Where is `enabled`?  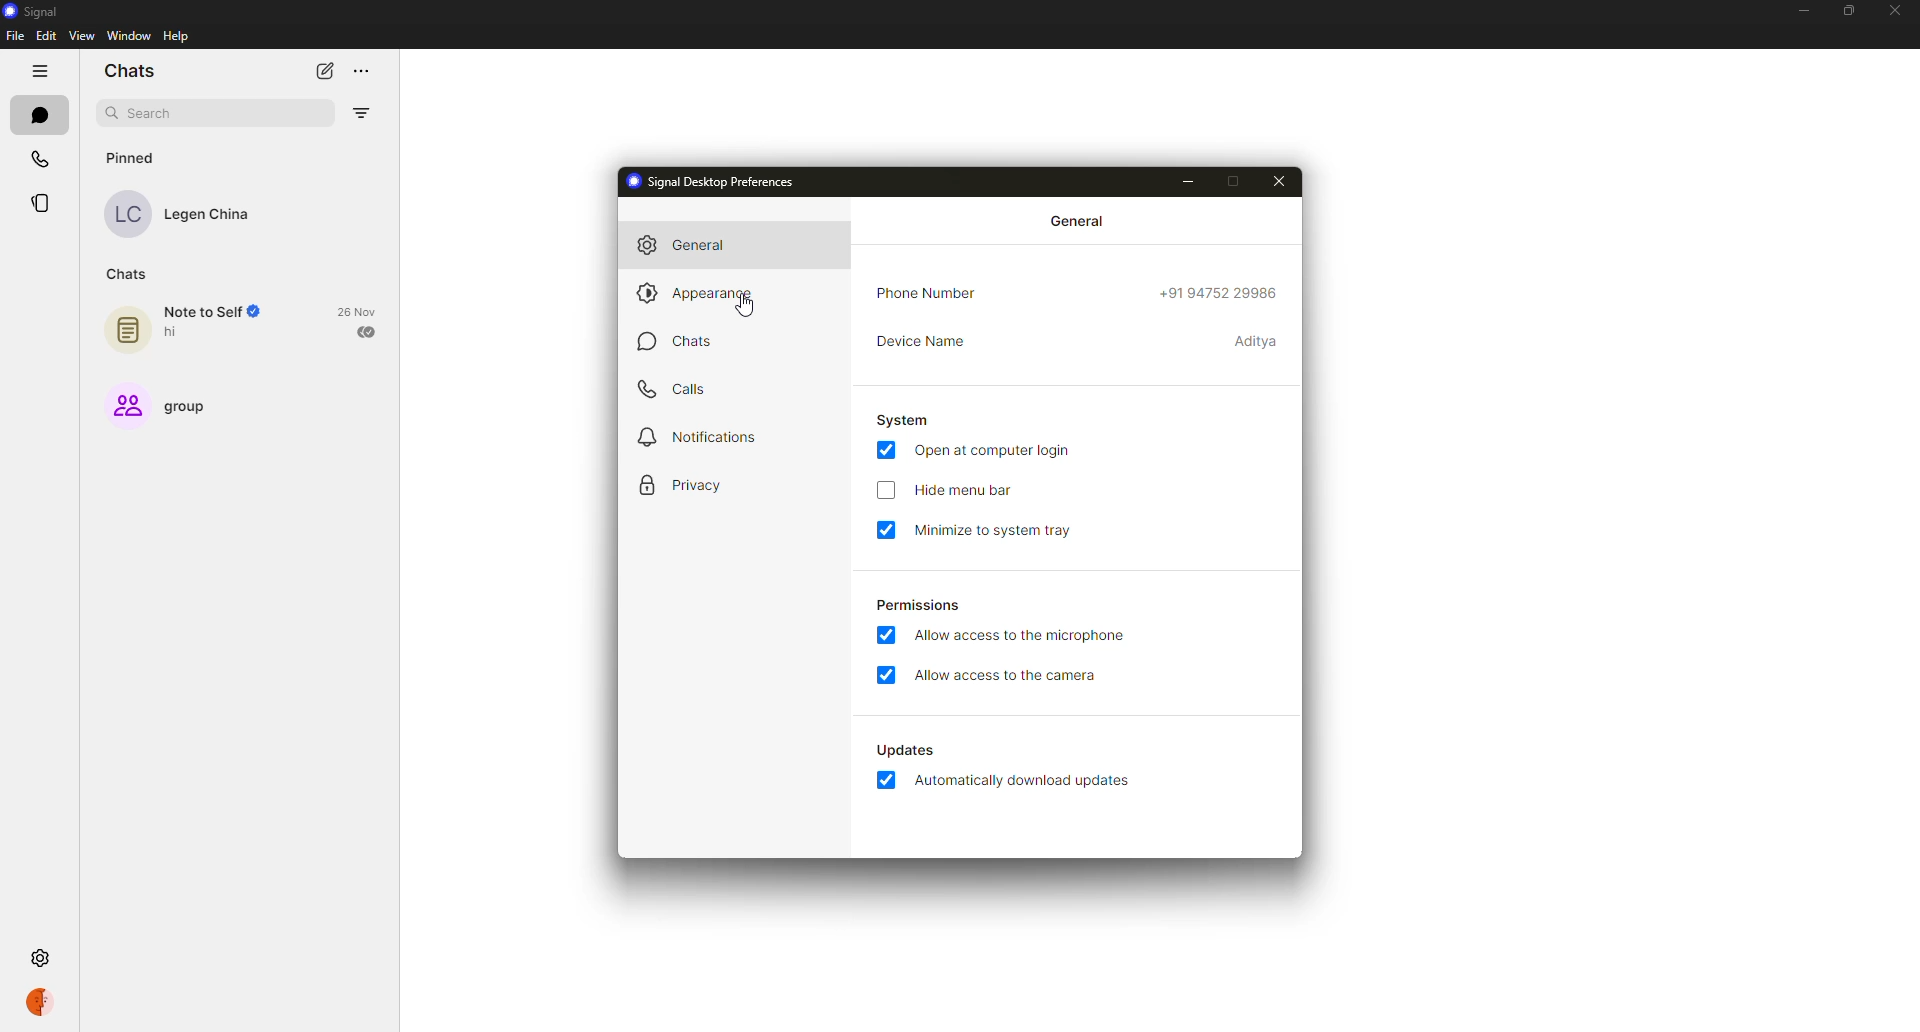
enabled is located at coordinates (890, 450).